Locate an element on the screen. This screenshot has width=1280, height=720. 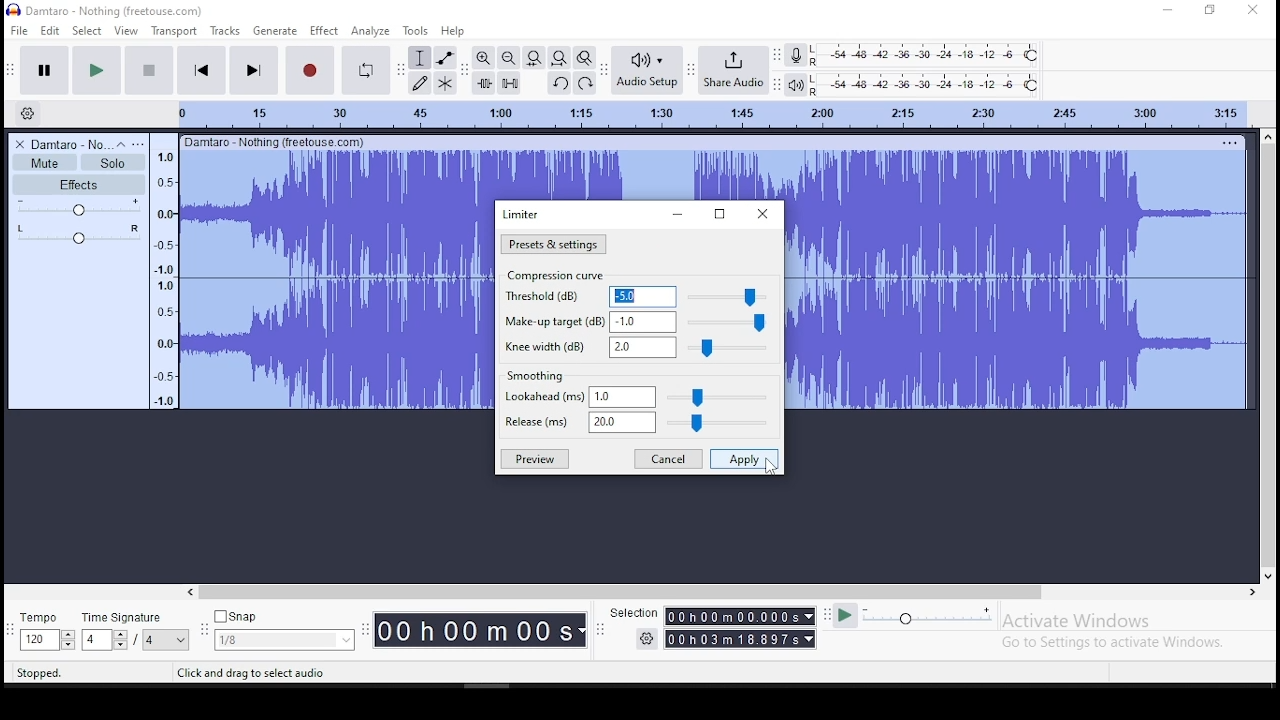
limiter is located at coordinates (520, 215).